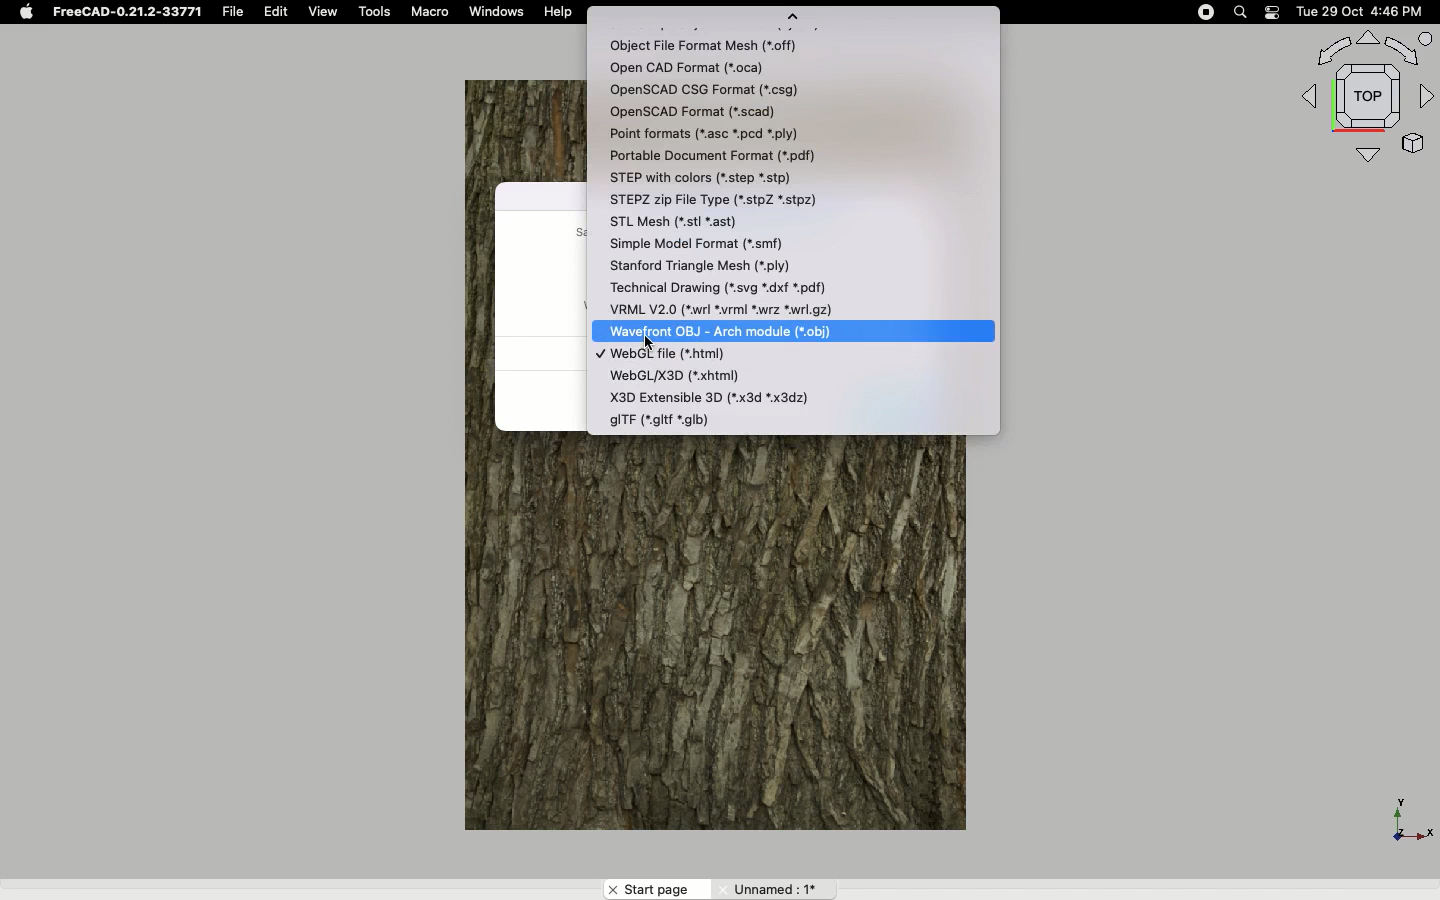  Describe the element at coordinates (233, 12) in the screenshot. I see `File` at that location.